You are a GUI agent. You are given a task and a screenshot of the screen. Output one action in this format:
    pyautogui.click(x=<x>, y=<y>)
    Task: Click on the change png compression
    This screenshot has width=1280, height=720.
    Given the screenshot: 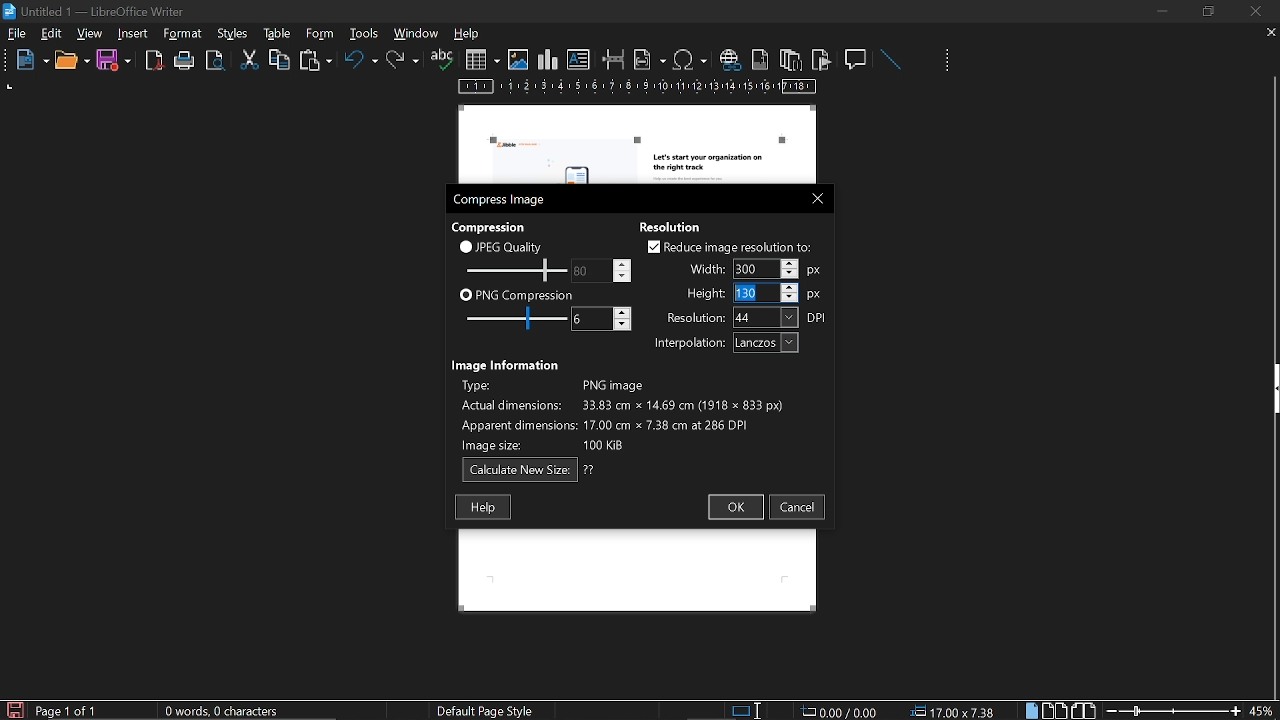 What is the action you would take?
    pyautogui.click(x=601, y=319)
    